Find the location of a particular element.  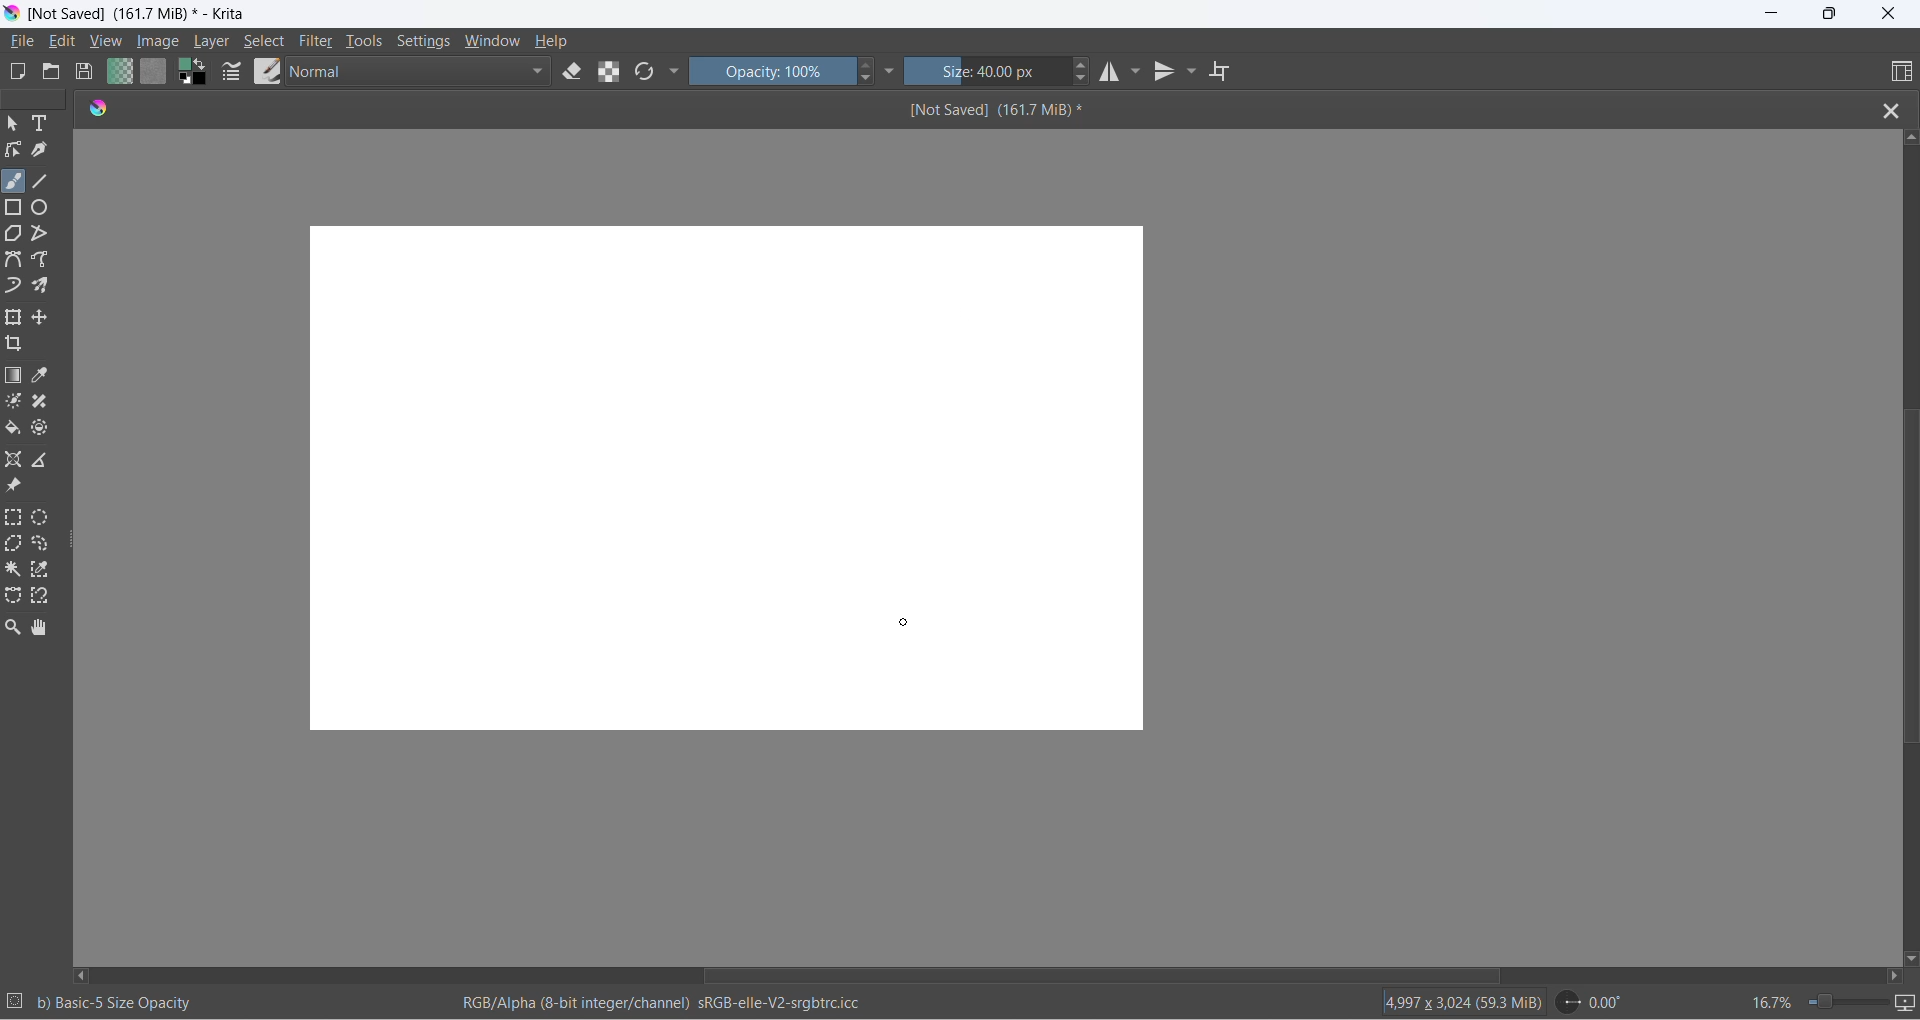

more settings dropdown button is located at coordinates (891, 71).